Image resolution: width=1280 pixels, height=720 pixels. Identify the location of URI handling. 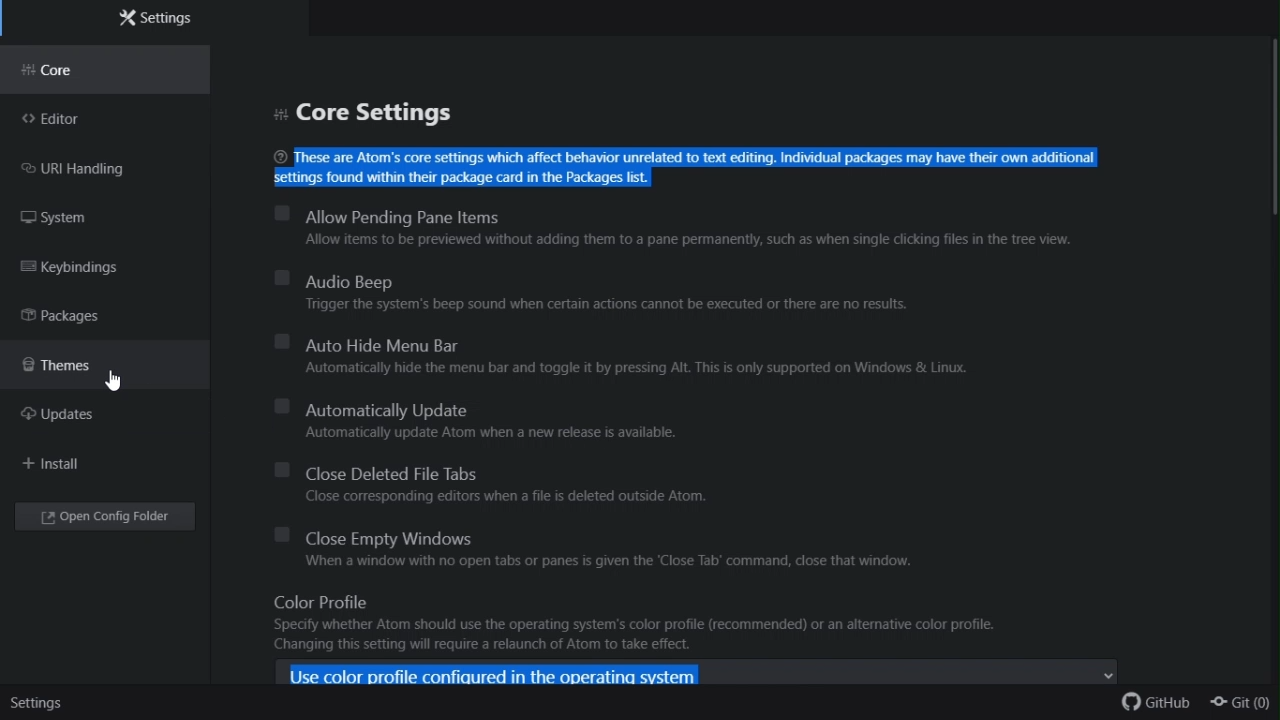
(87, 169).